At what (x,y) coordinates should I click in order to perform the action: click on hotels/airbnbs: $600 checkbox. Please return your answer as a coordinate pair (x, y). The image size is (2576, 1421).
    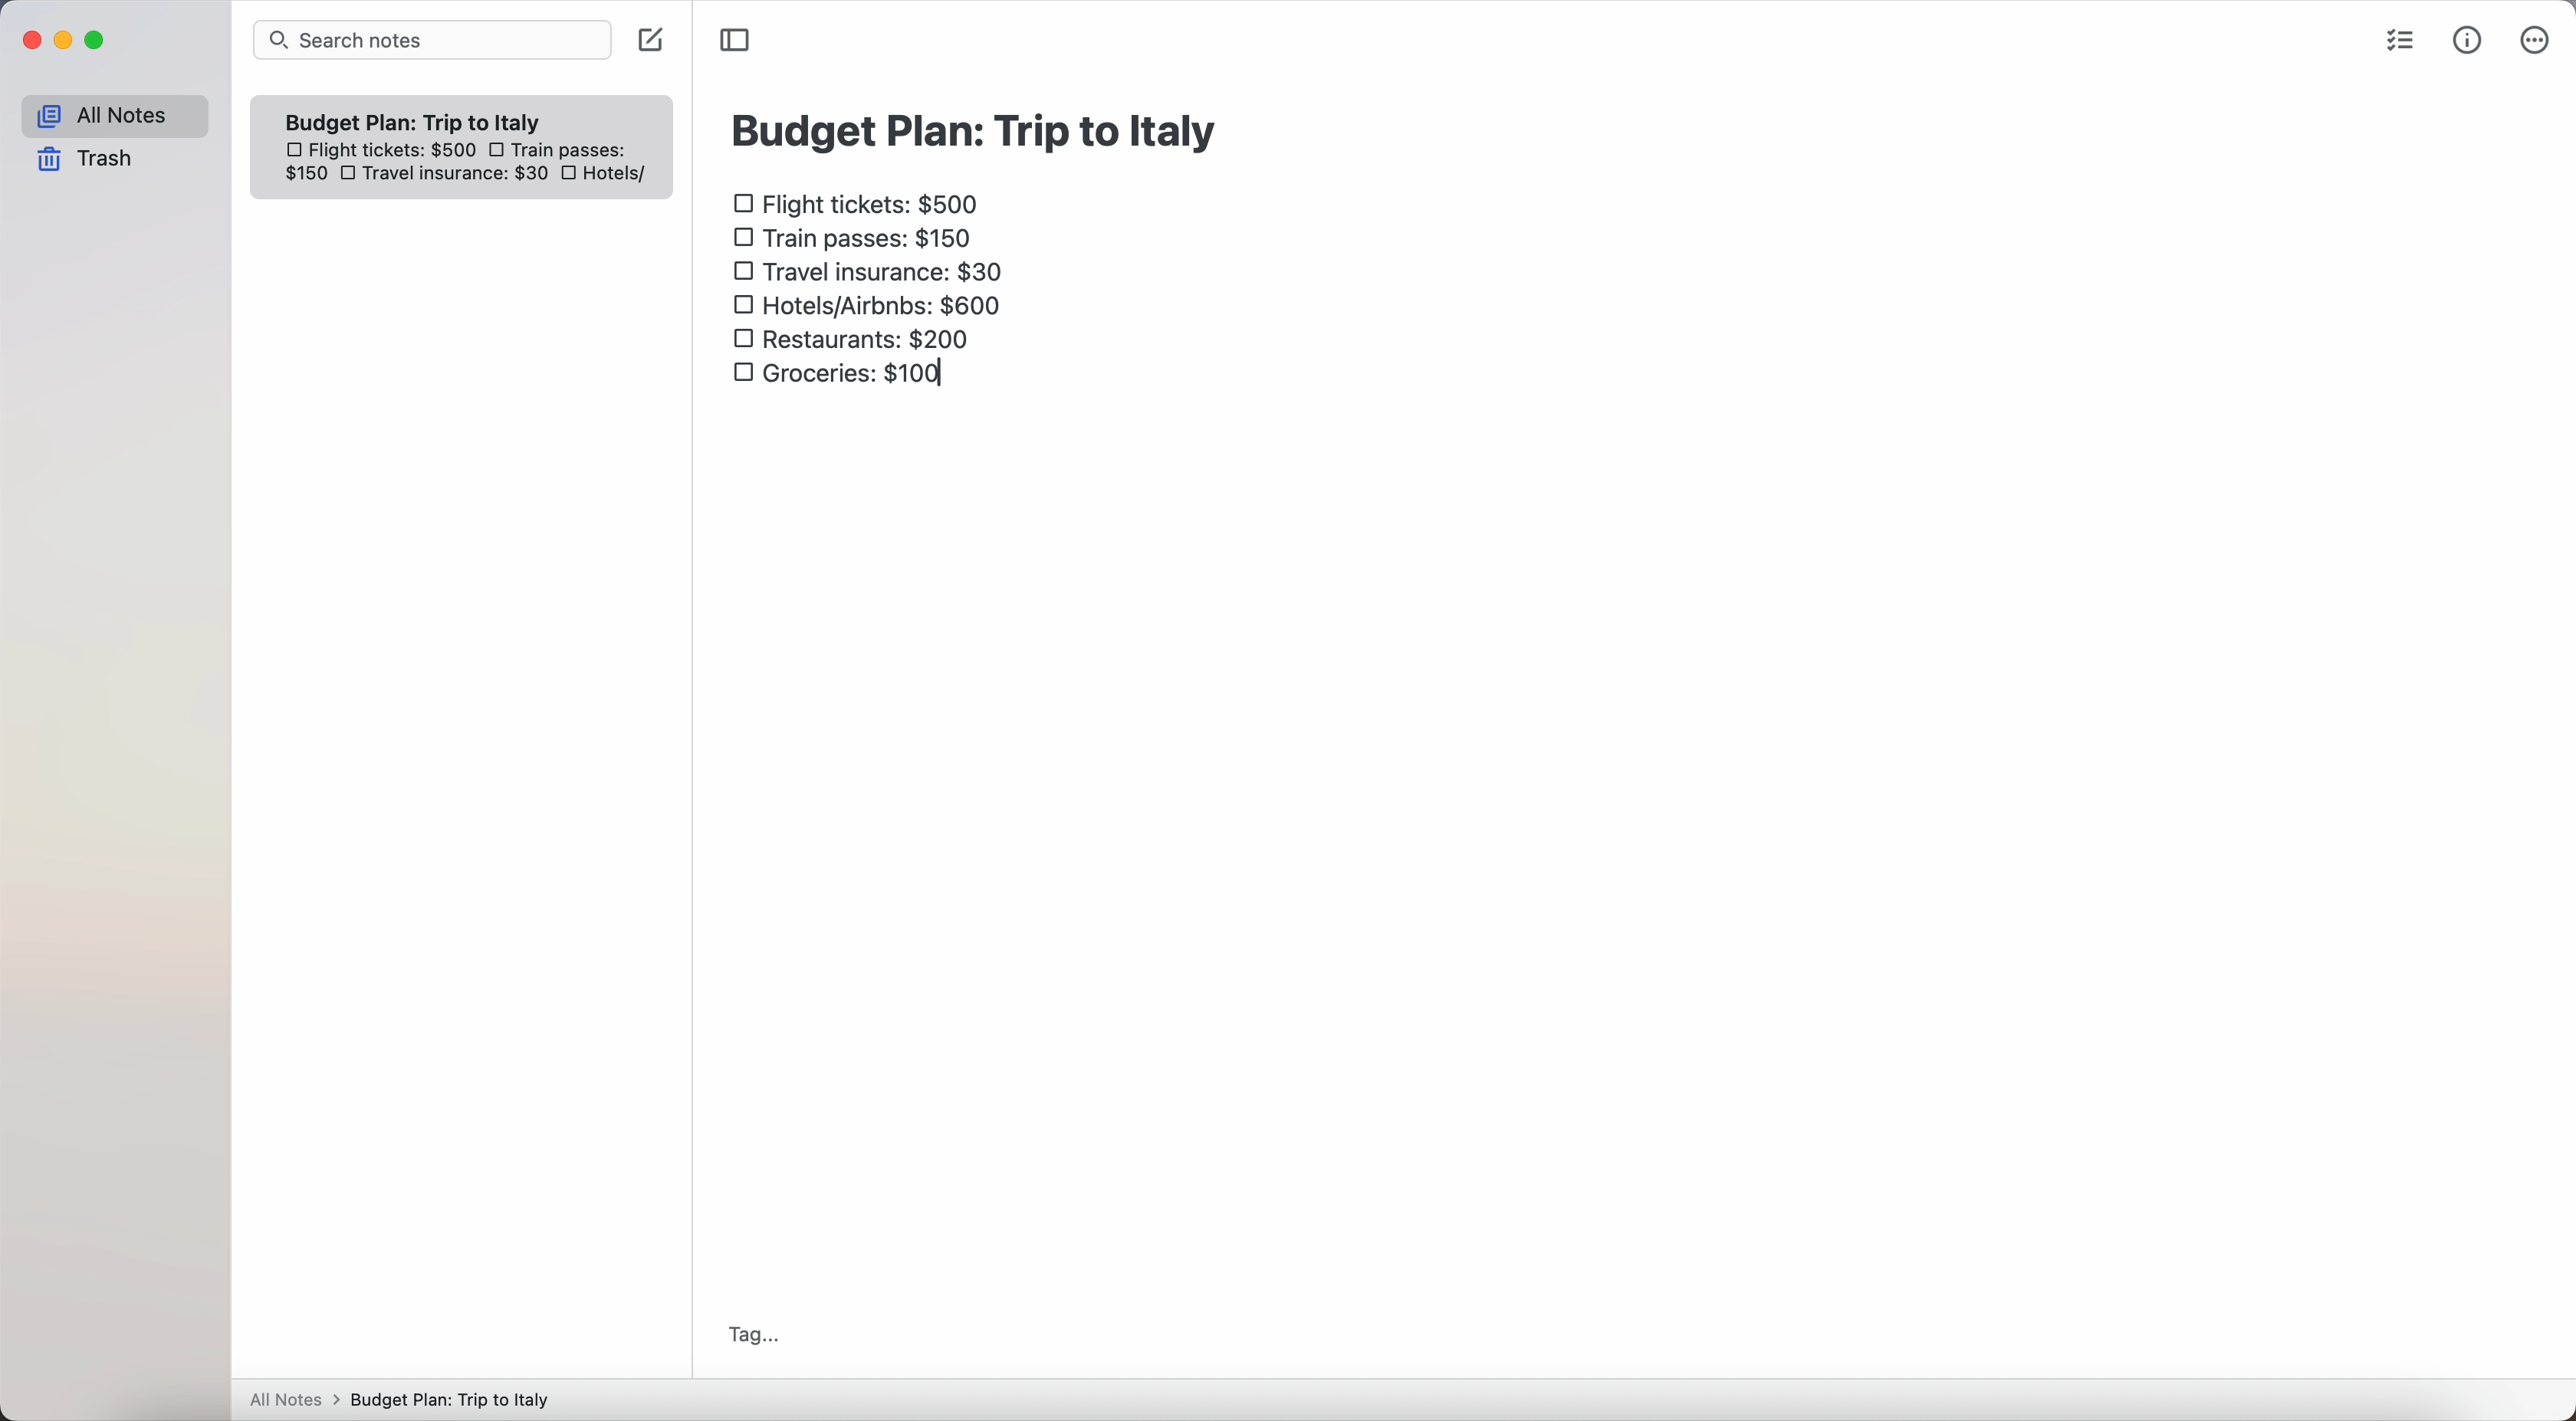
    Looking at the image, I should click on (876, 301).